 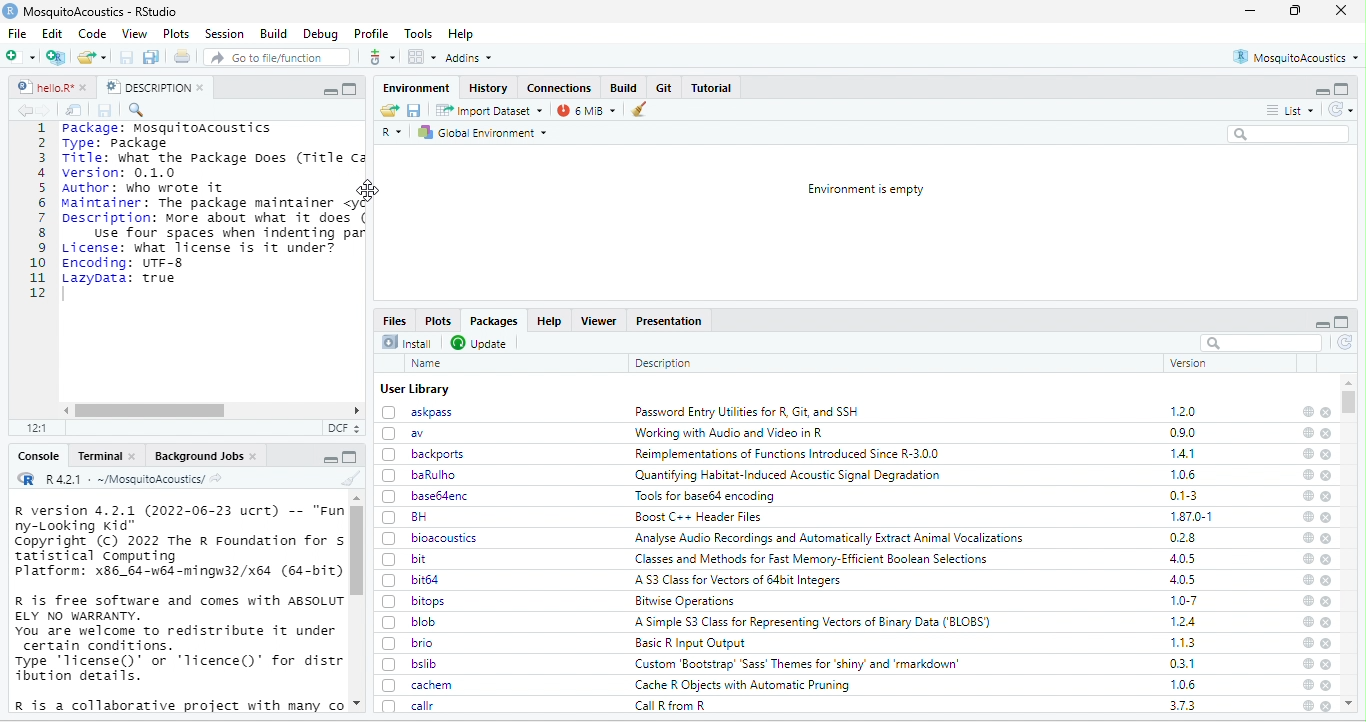 What do you see at coordinates (101, 12) in the screenshot?
I see `MosquitoAcoustics - RStudio` at bounding box center [101, 12].